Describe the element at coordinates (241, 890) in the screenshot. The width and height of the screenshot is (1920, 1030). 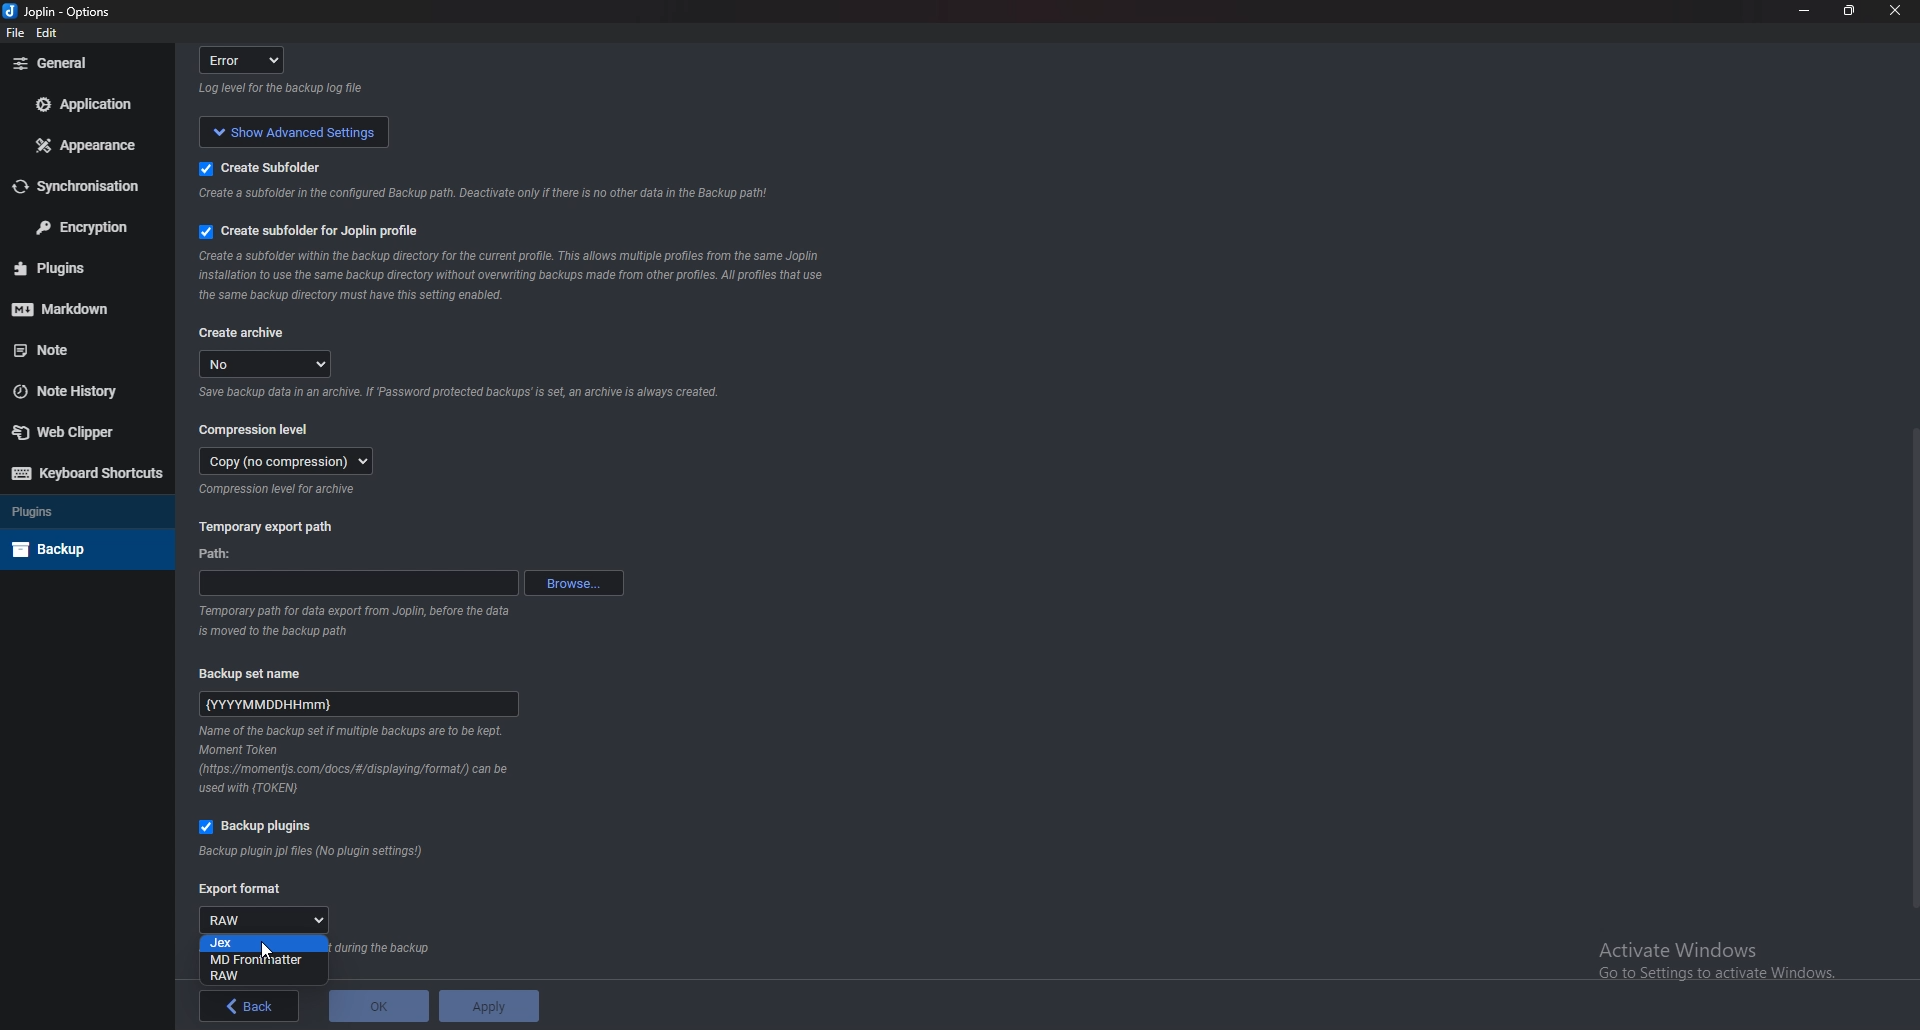
I see `Export format` at that location.